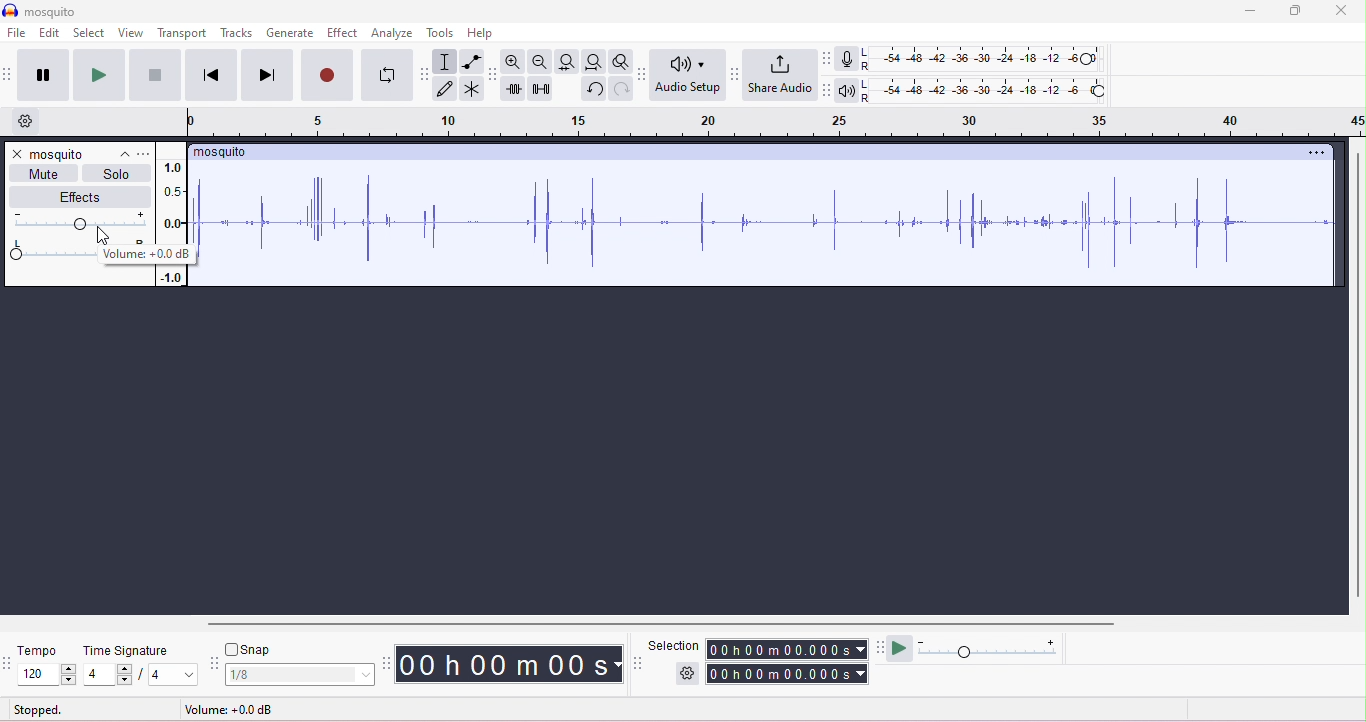  What do you see at coordinates (879, 647) in the screenshot?
I see `play at speed tool bar` at bounding box center [879, 647].